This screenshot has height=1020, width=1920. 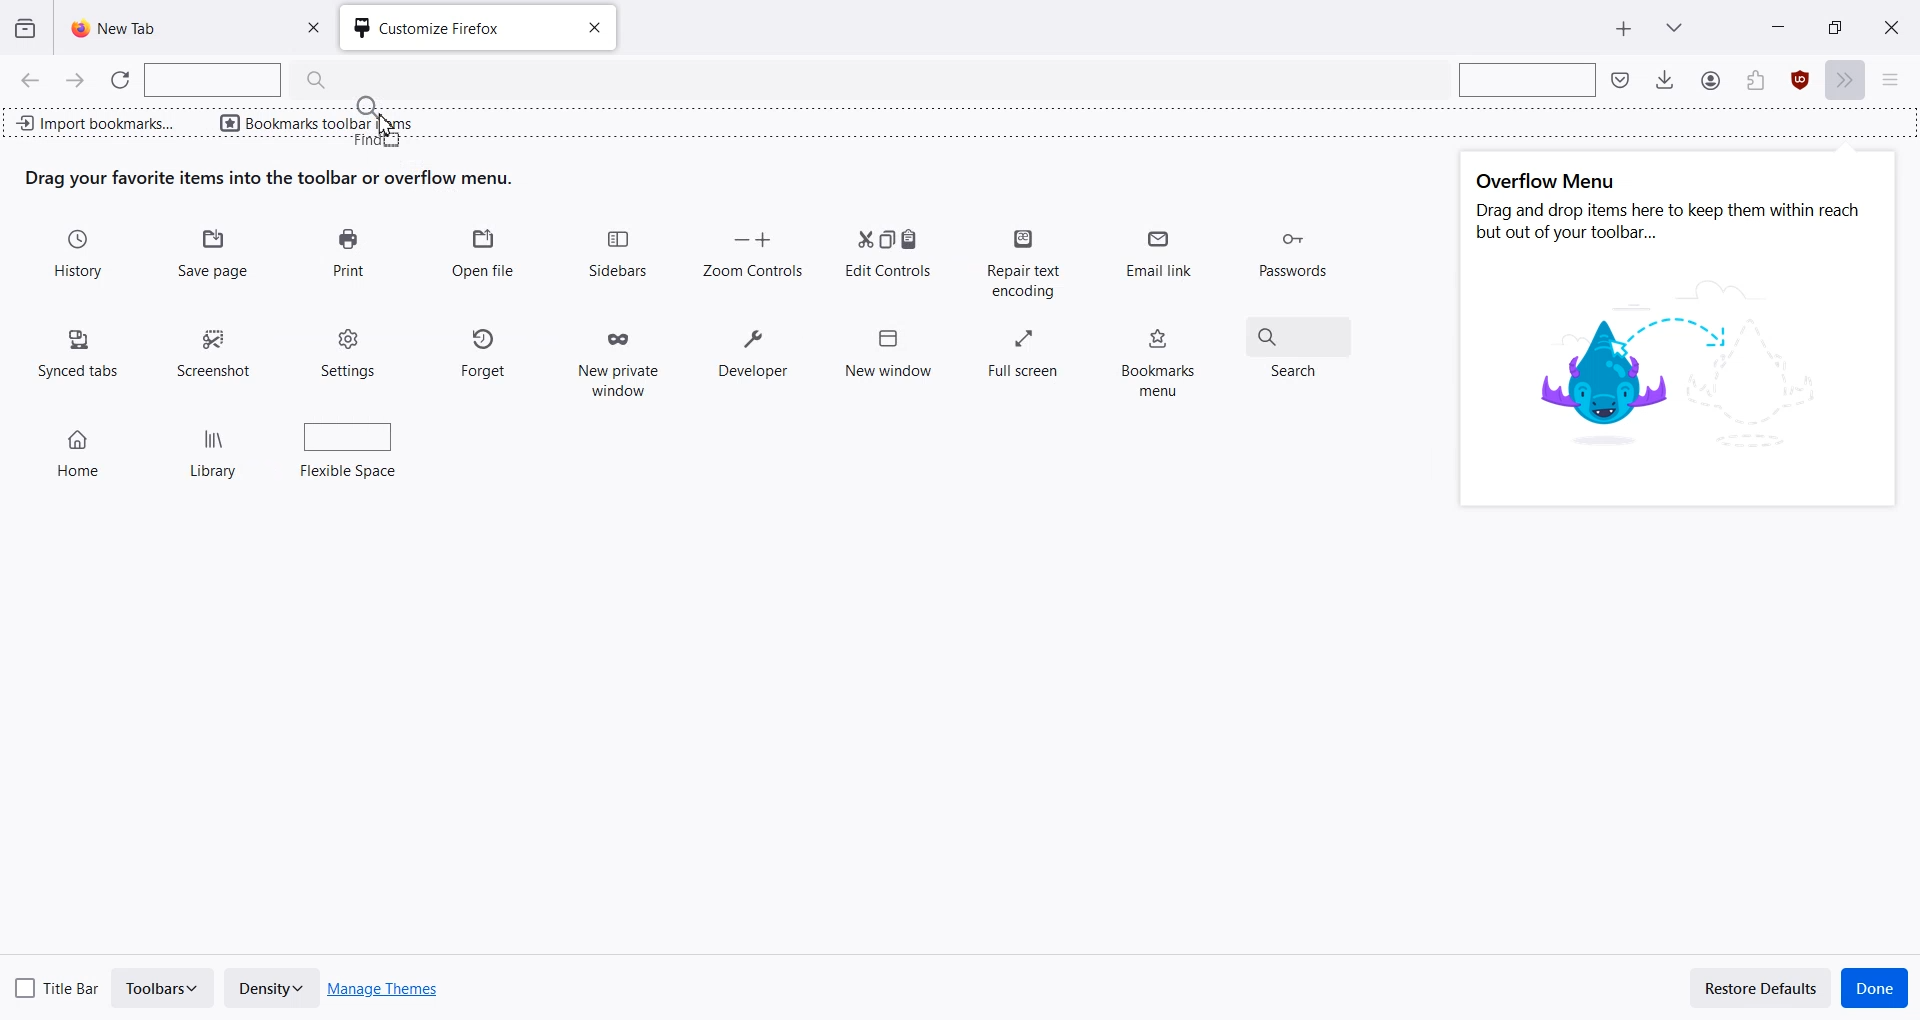 I want to click on Home, so click(x=82, y=444).